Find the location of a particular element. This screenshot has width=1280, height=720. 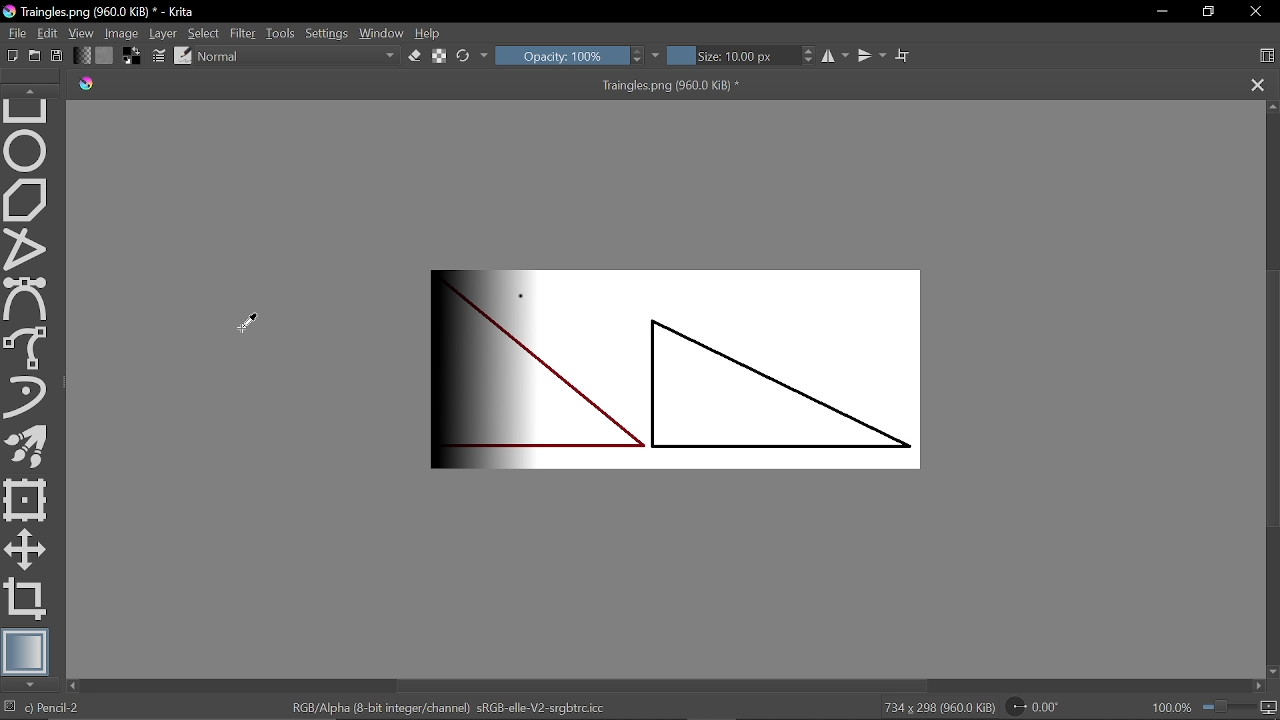

Horizontal mirror is located at coordinates (833, 58).